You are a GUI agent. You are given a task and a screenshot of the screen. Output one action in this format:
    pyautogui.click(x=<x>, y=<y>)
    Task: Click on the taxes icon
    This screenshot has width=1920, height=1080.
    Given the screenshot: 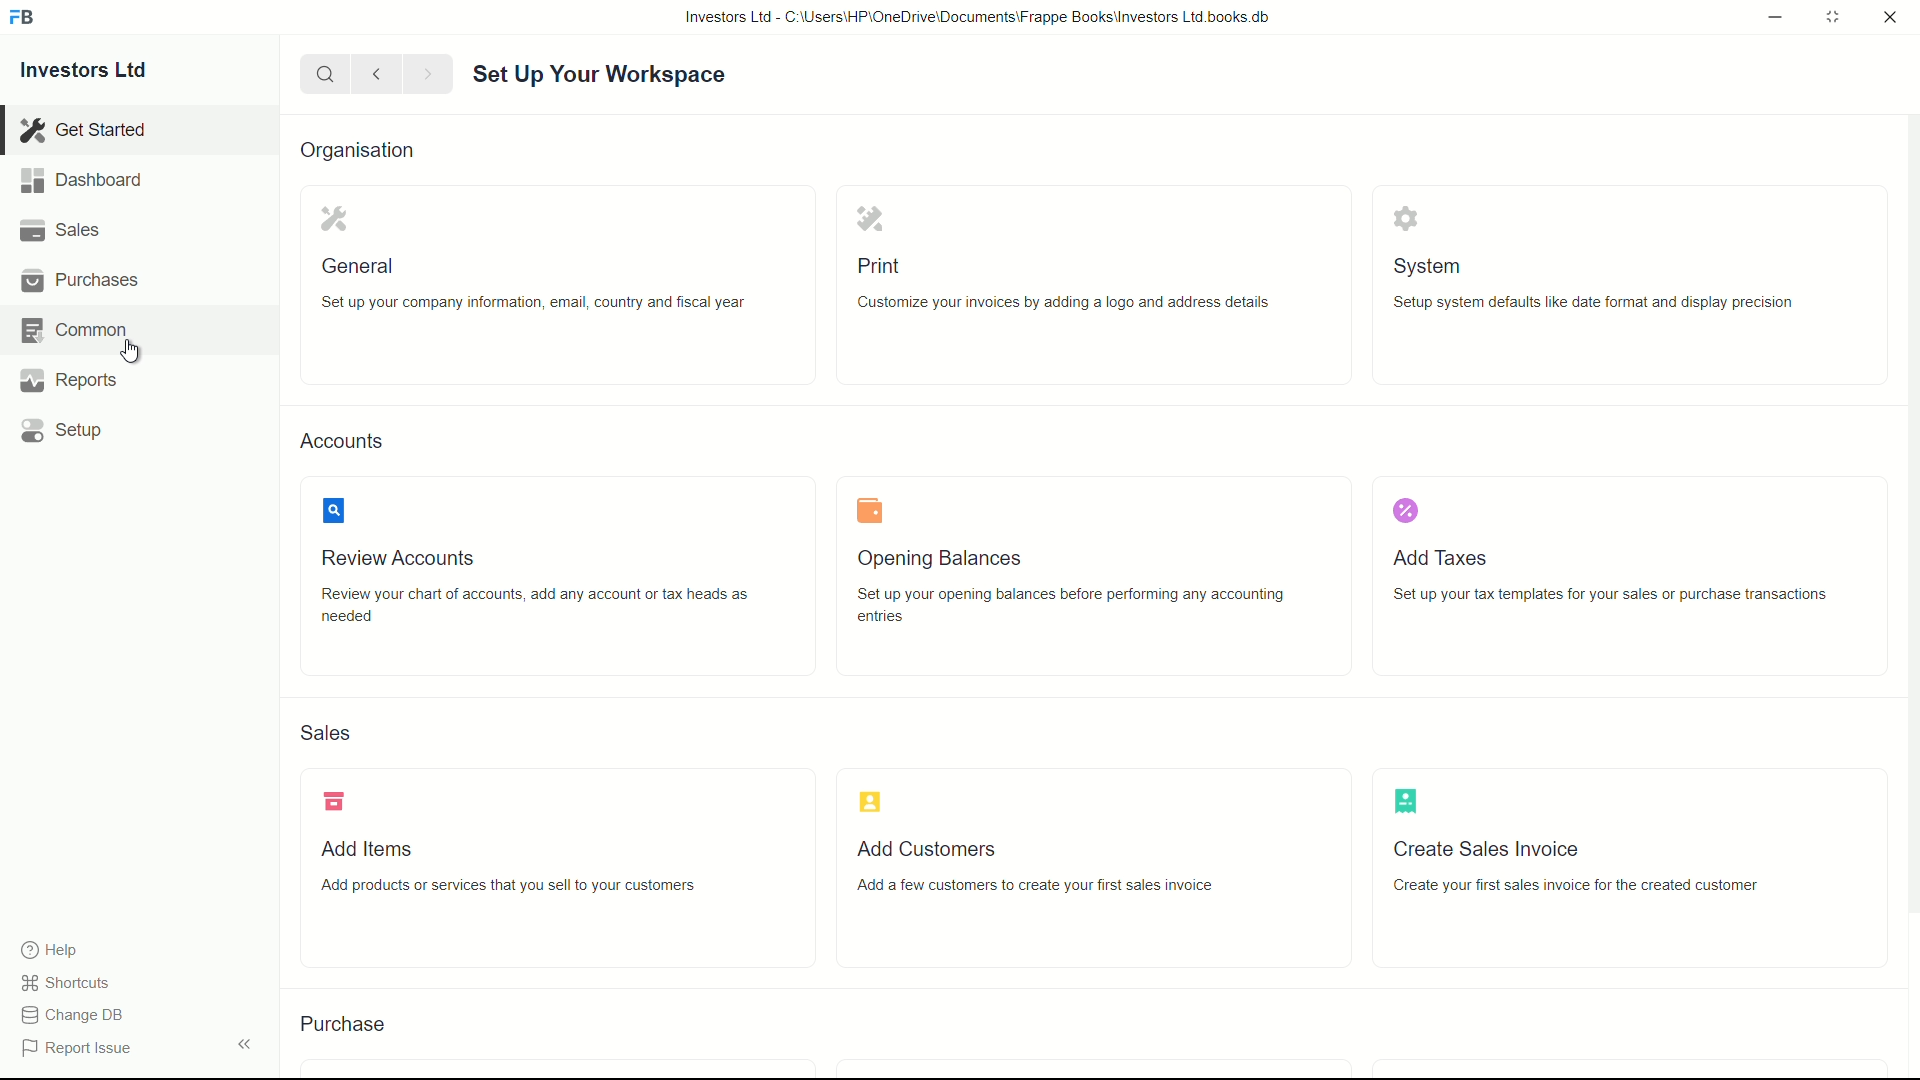 What is the action you would take?
    pyautogui.click(x=1410, y=515)
    